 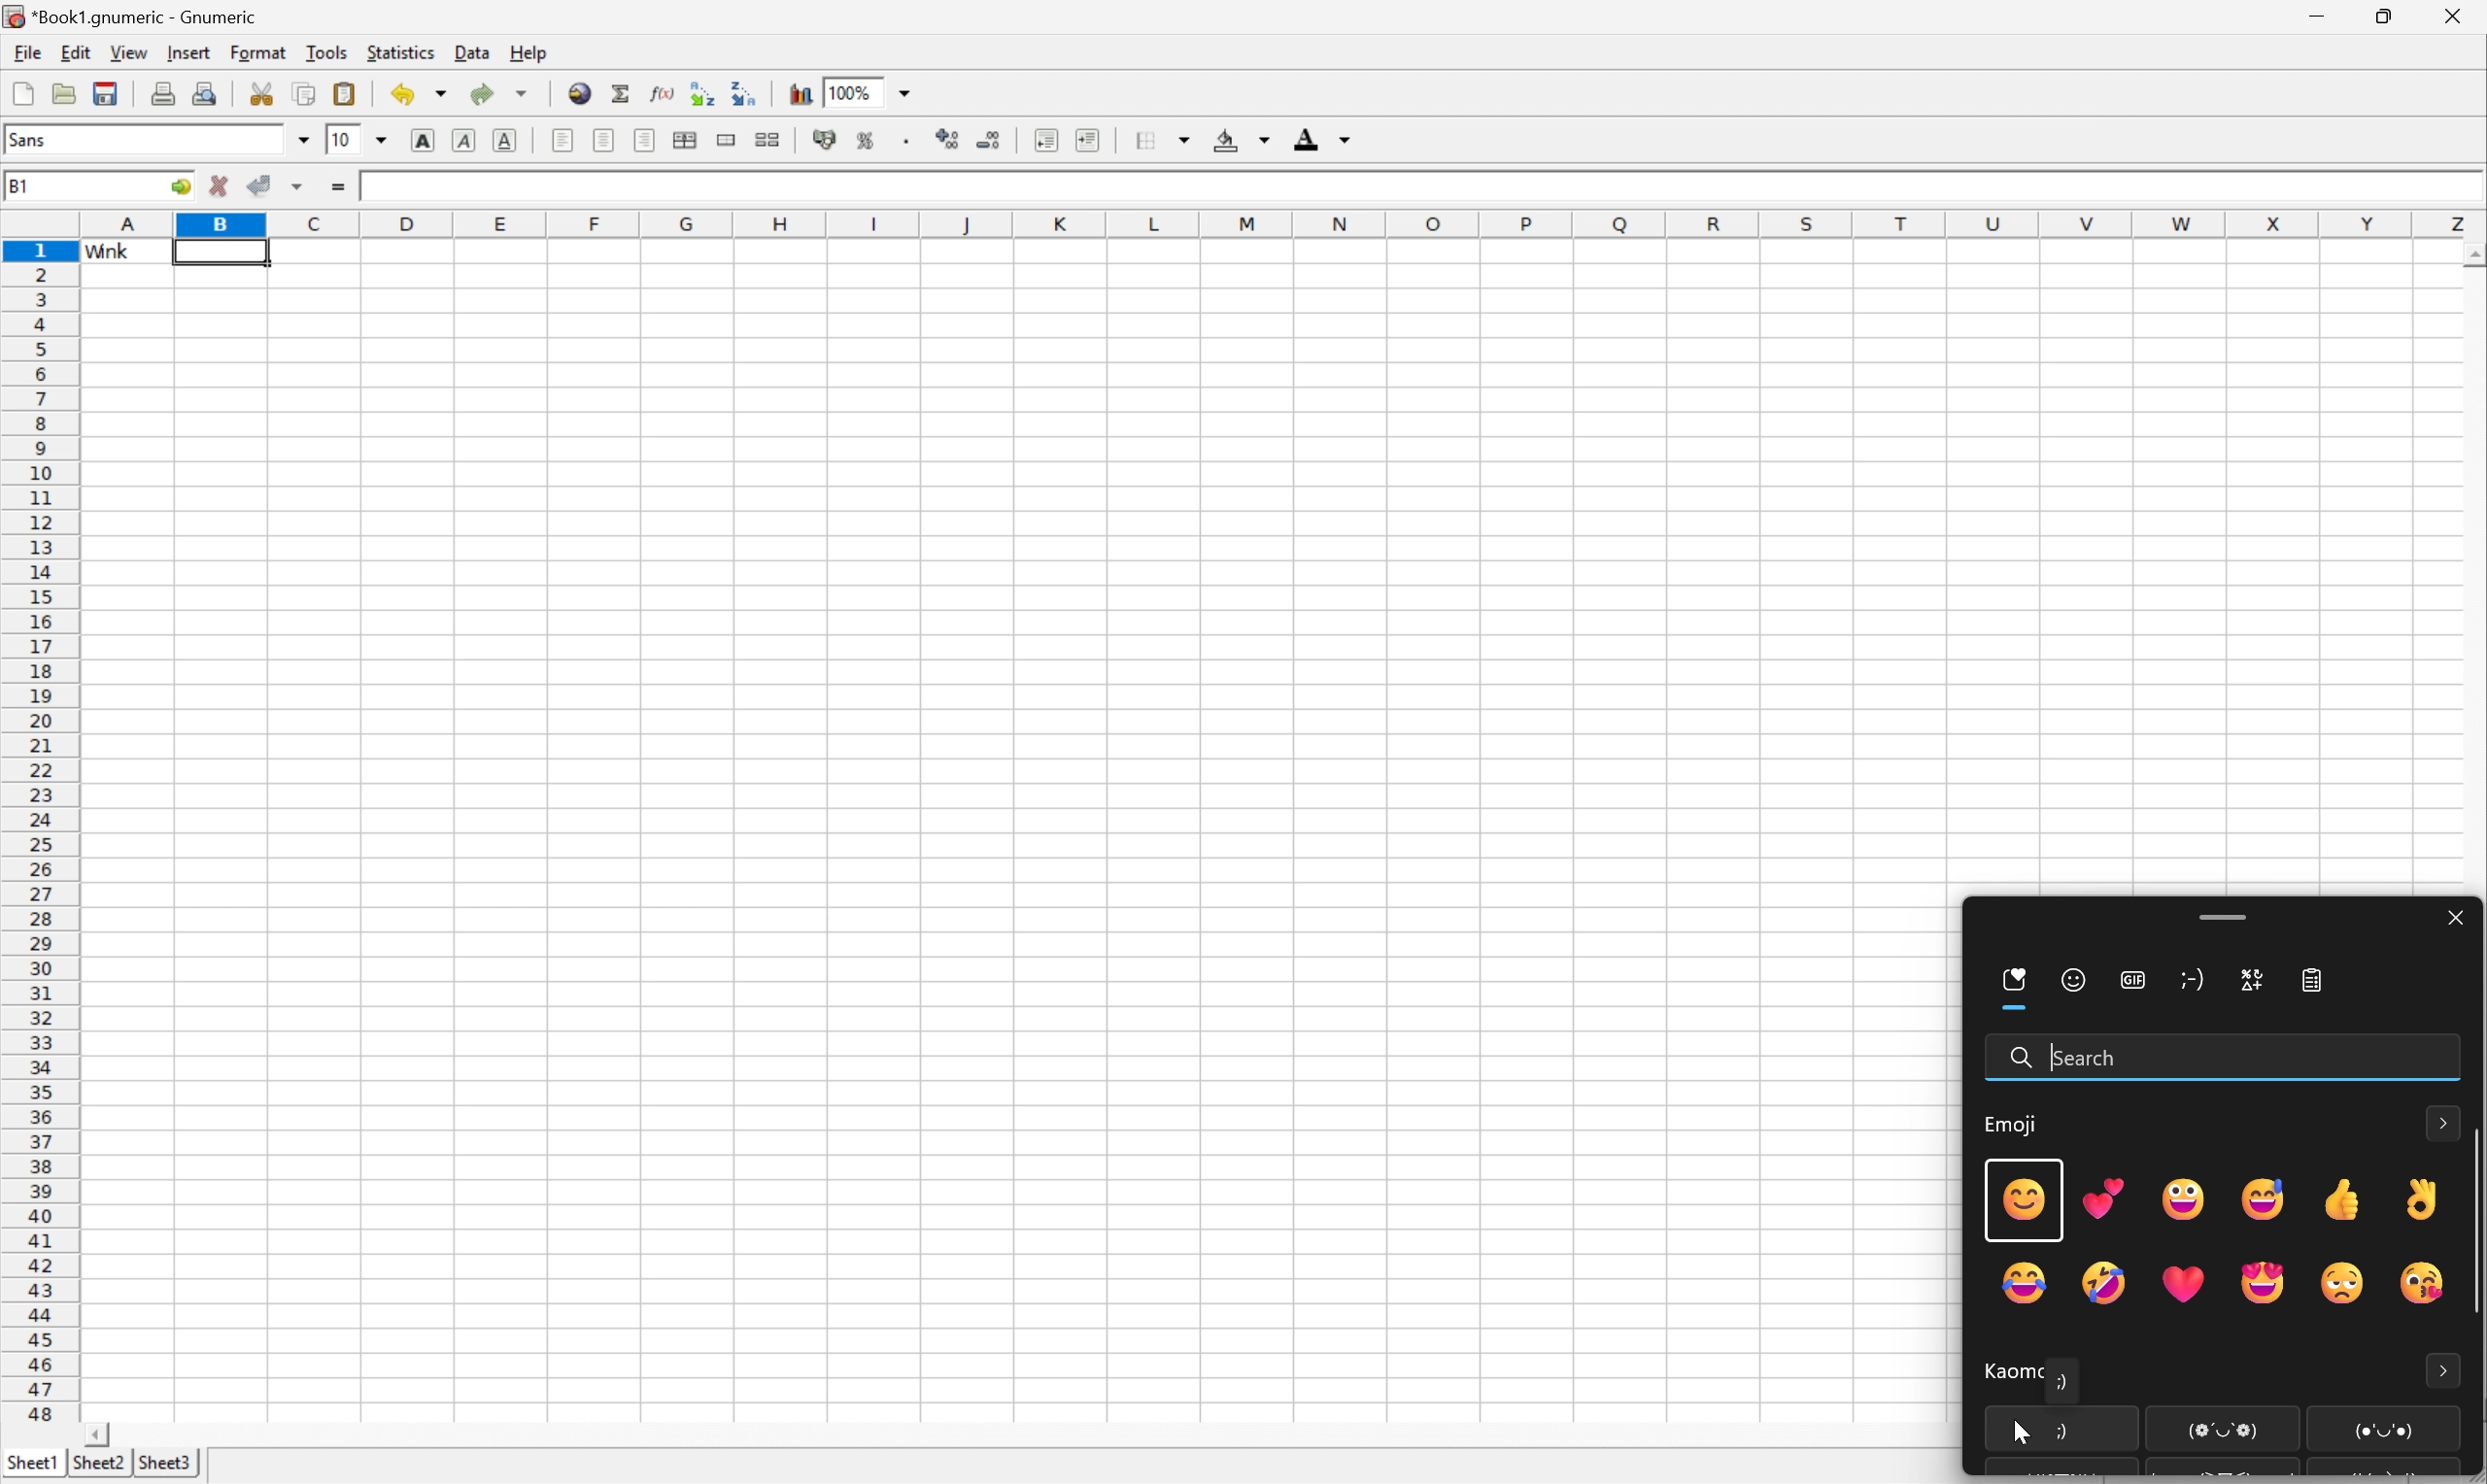 I want to click on gif, so click(x=2135, y=982).